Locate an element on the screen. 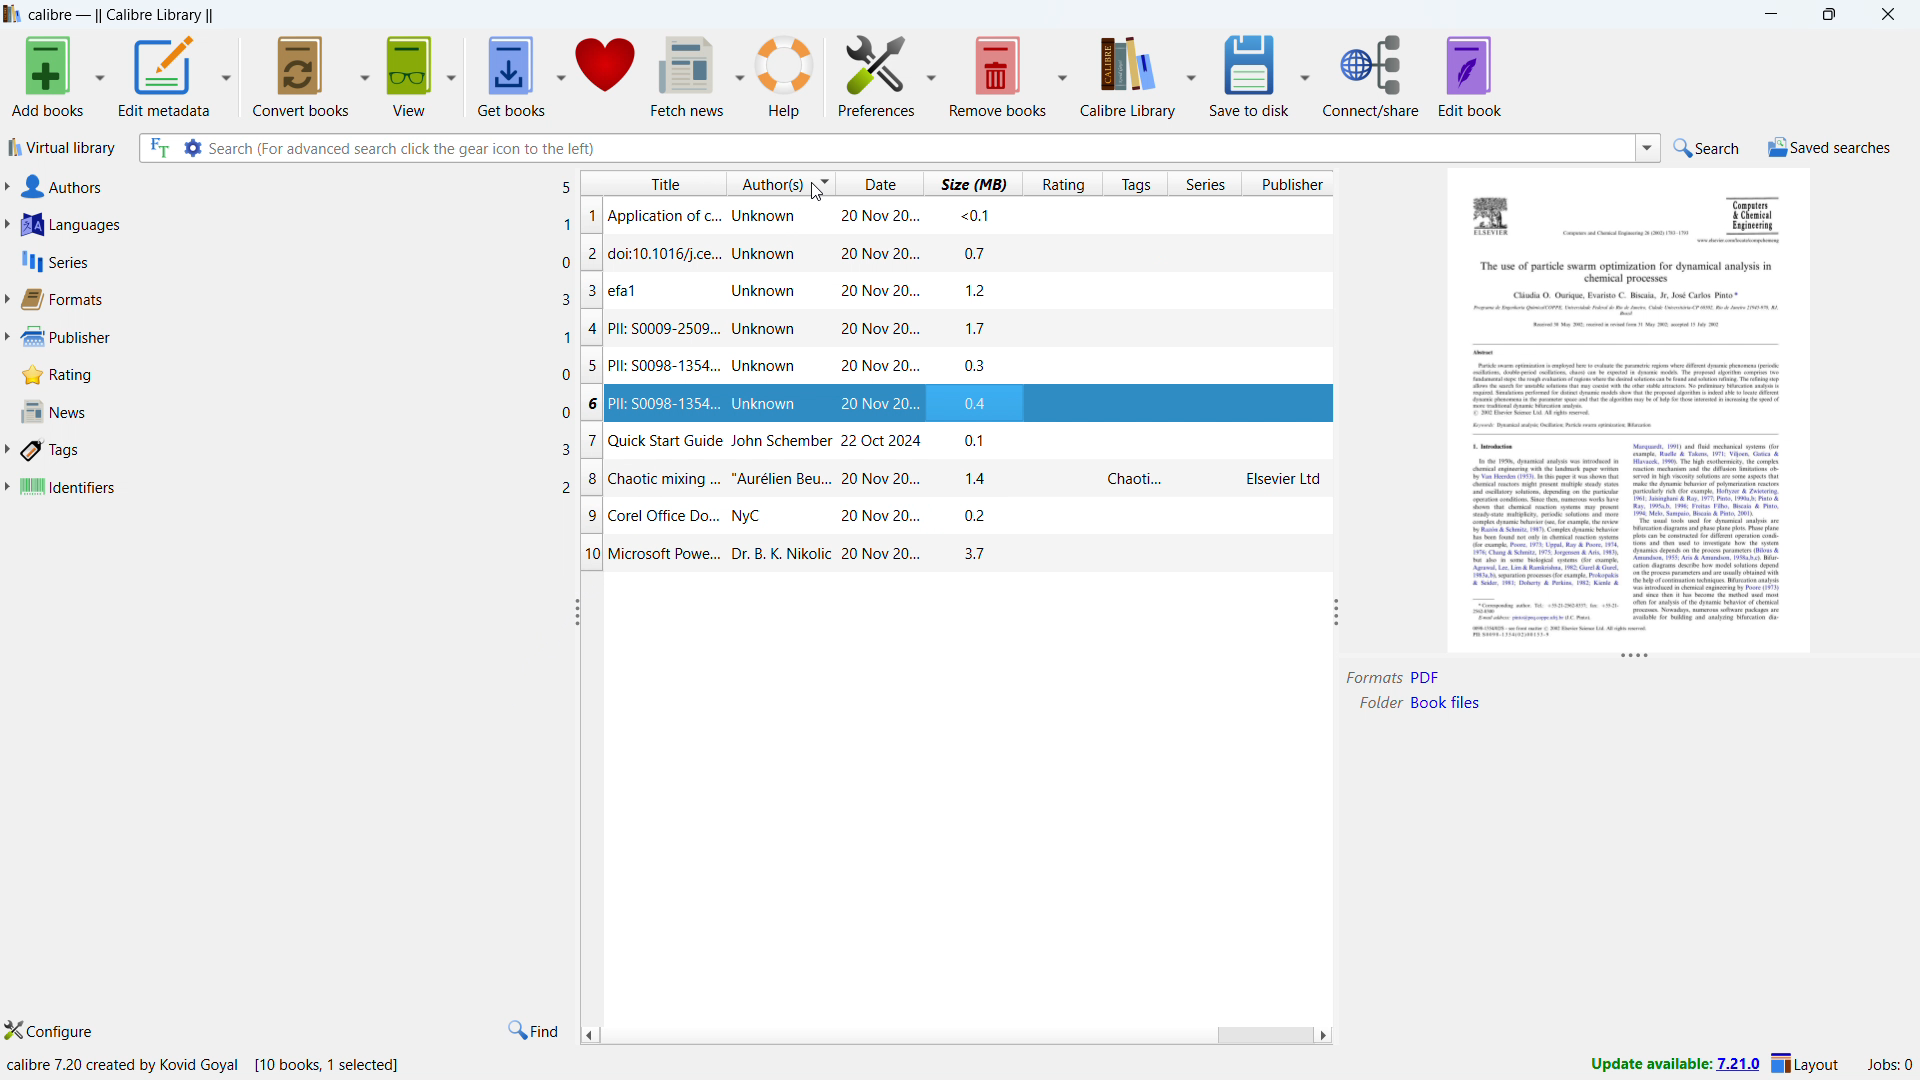  identifiers is located at coordinates (296, 489).